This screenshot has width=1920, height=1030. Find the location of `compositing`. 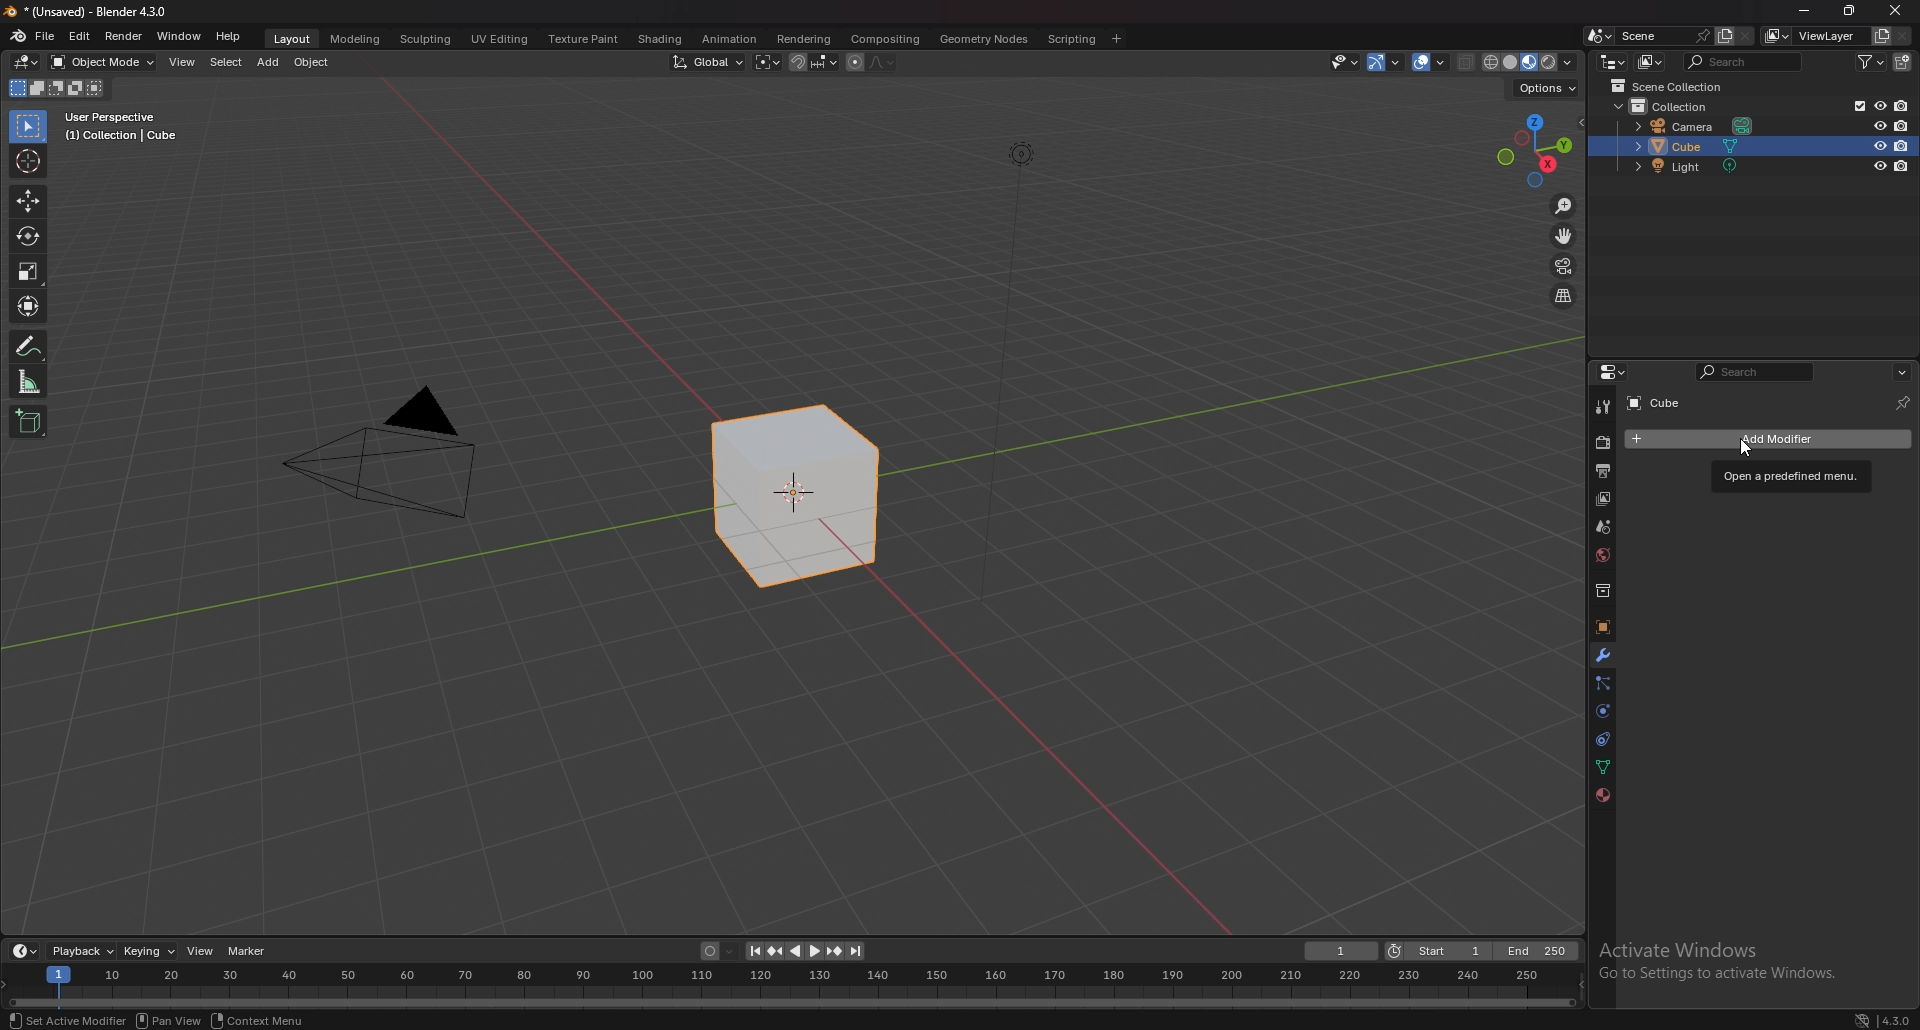

compositing is located at coordinates (887, 39).